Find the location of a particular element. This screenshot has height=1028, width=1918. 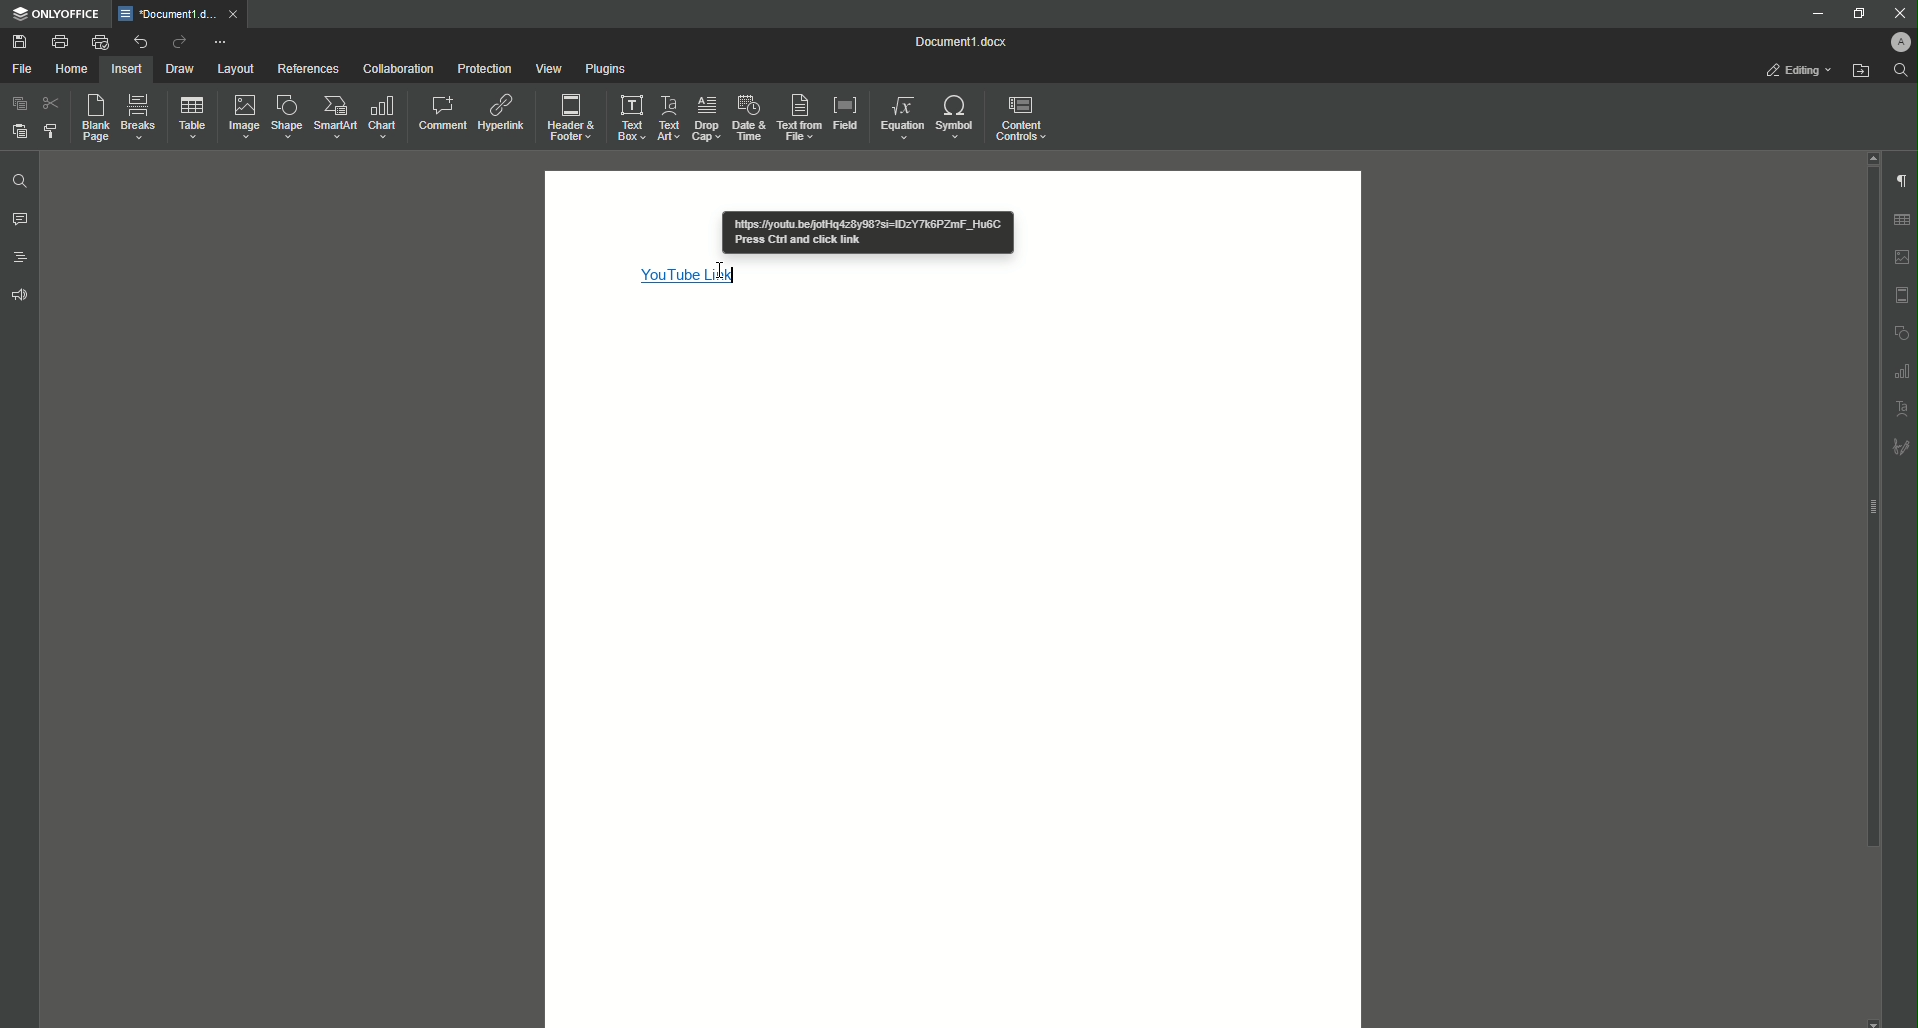

insertion cursor is located at coordinates (723, 270).